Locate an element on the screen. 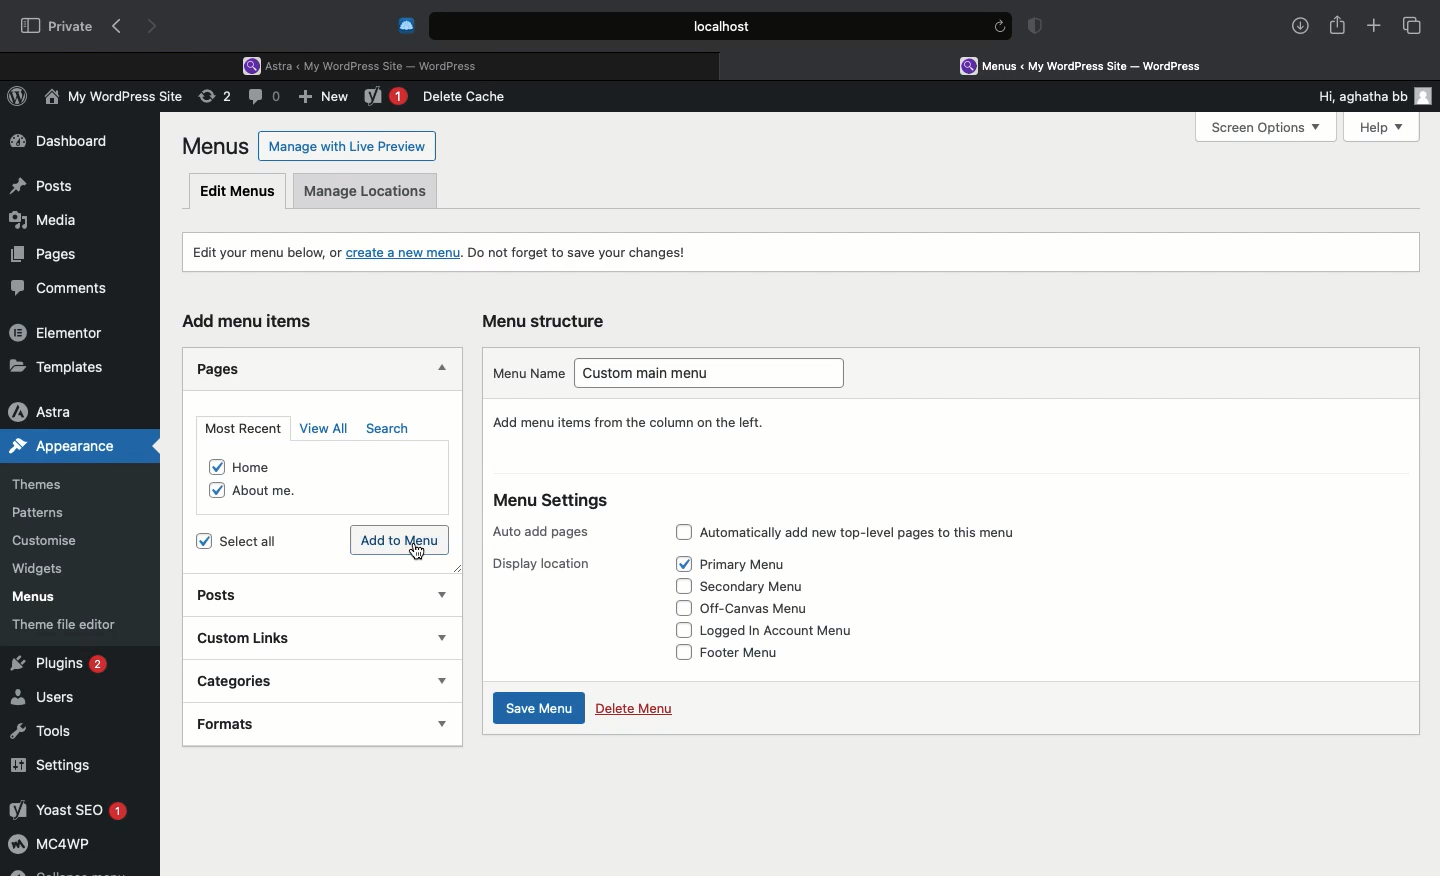 The height and width of the screenshot is (876, 1440). New is located at coordinates (326, 99).